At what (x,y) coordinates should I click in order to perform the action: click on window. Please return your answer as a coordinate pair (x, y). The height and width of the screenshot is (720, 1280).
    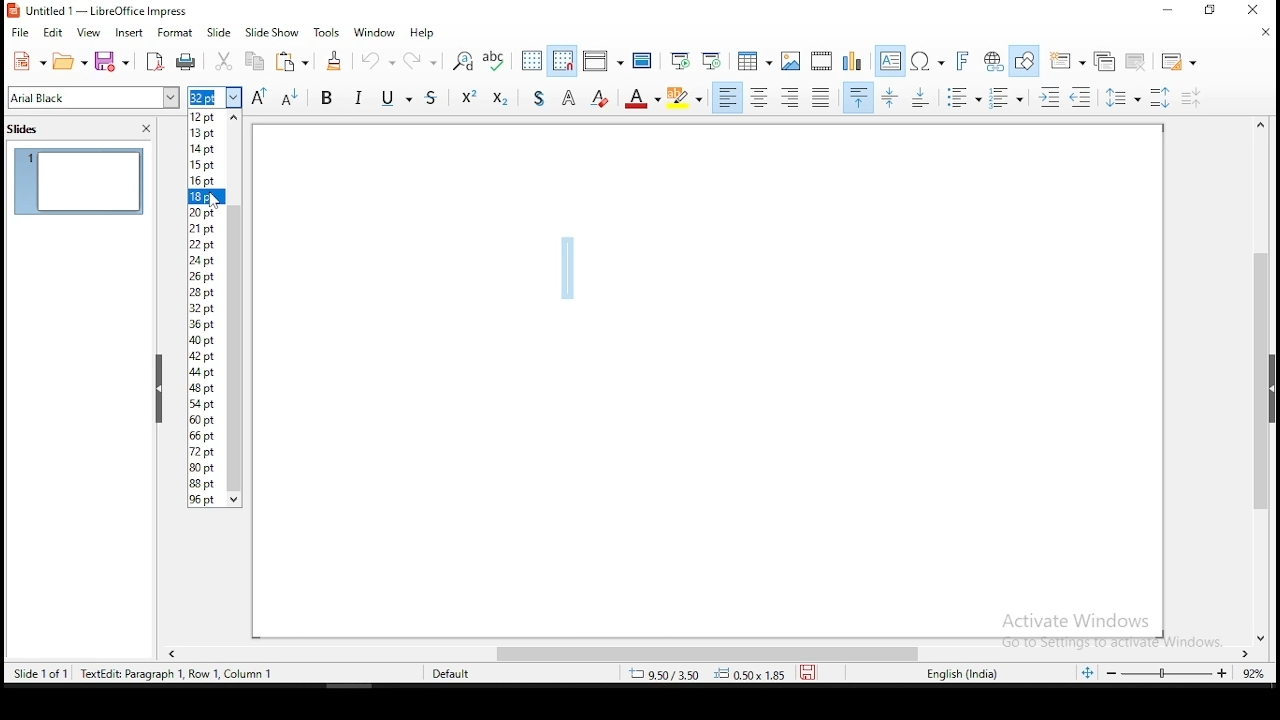
    Looking at the image, I should click on (375, 33).